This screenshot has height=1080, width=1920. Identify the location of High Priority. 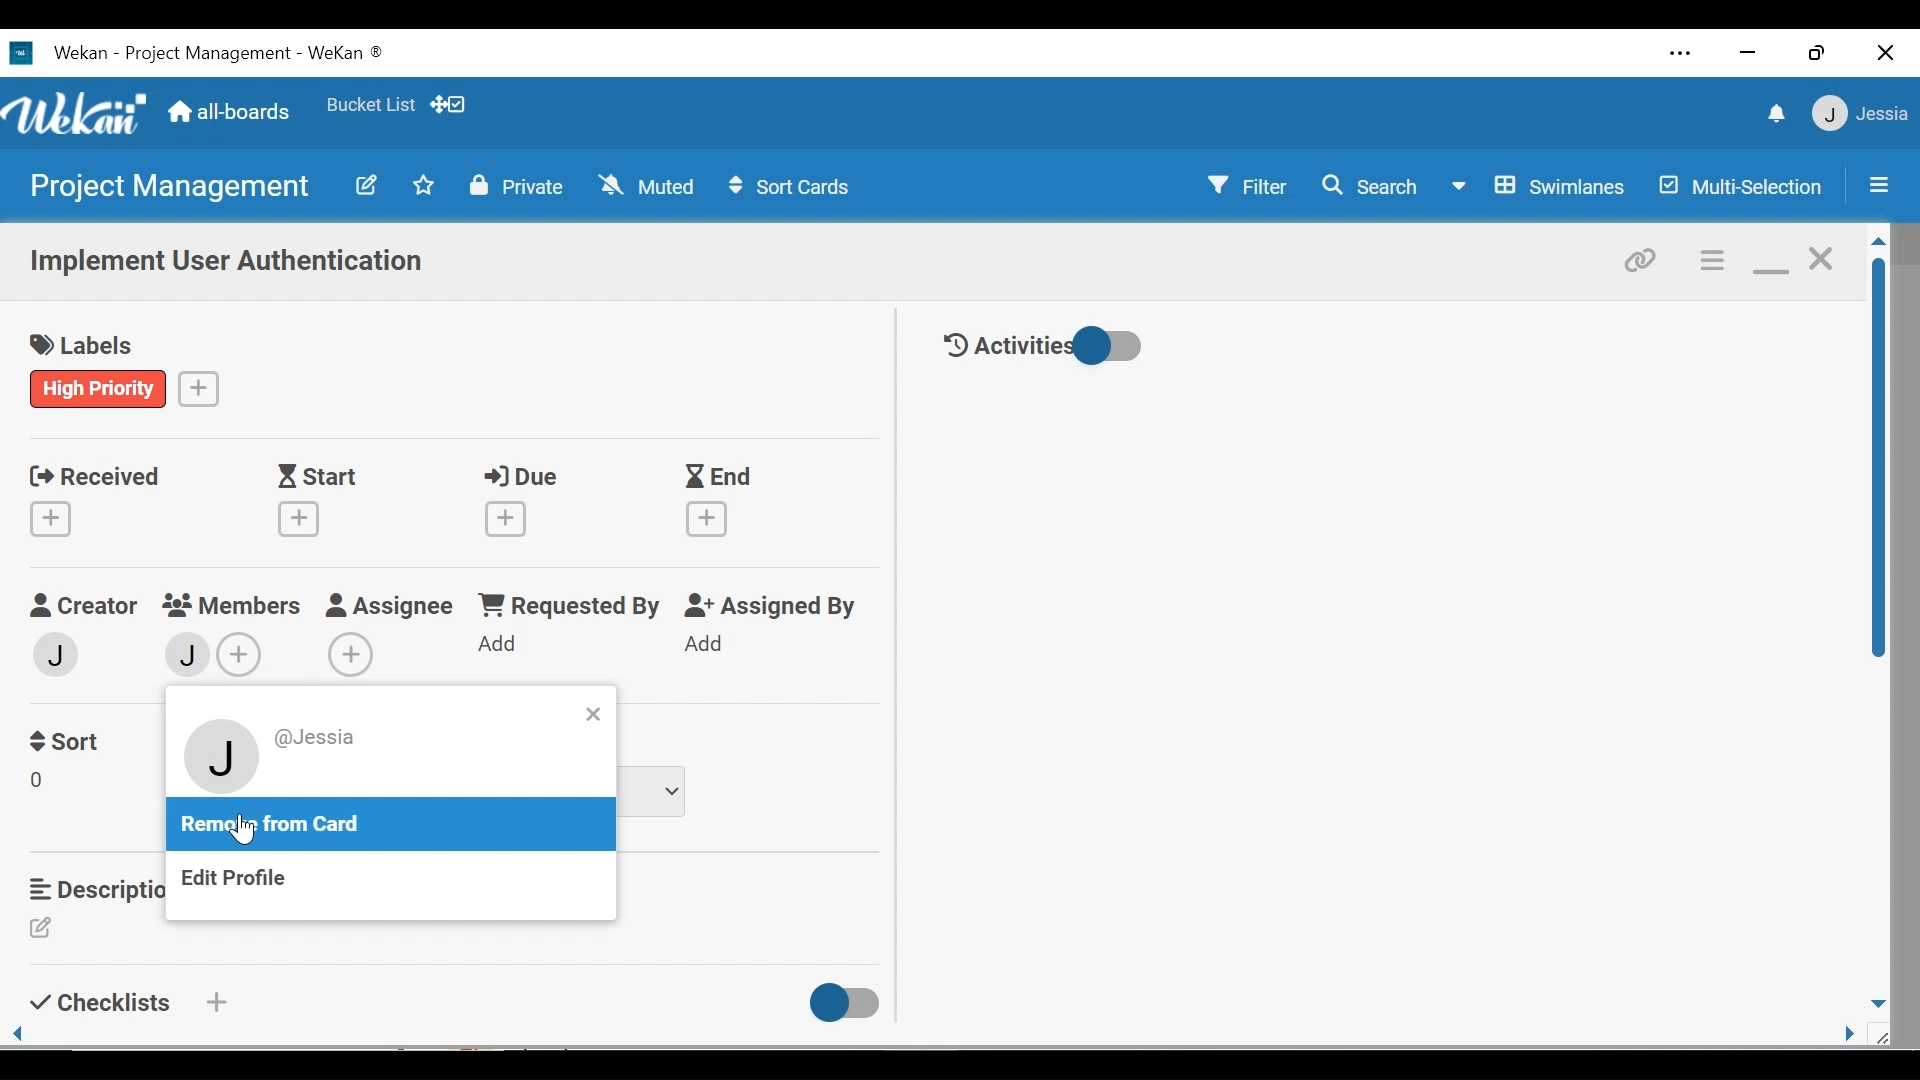
(100, 389).